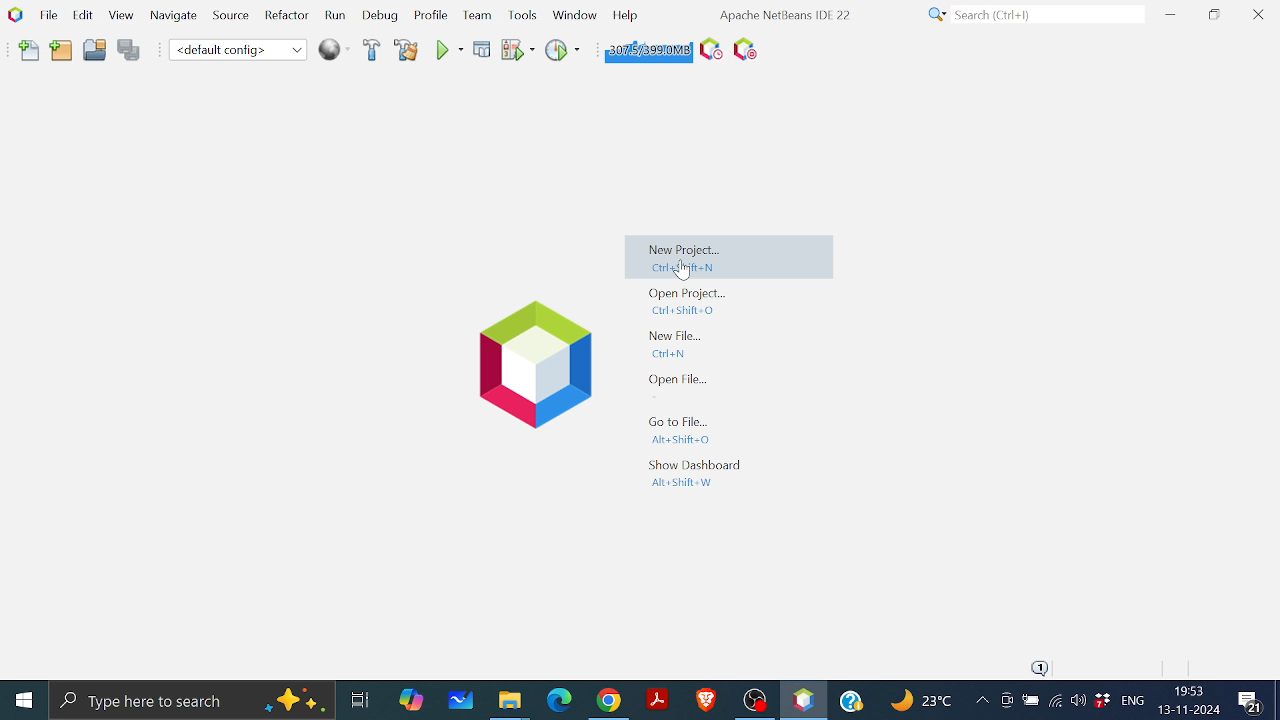  Describe the element at coordinates (359, 697) in the screenshot. I see `Task view` at that location.